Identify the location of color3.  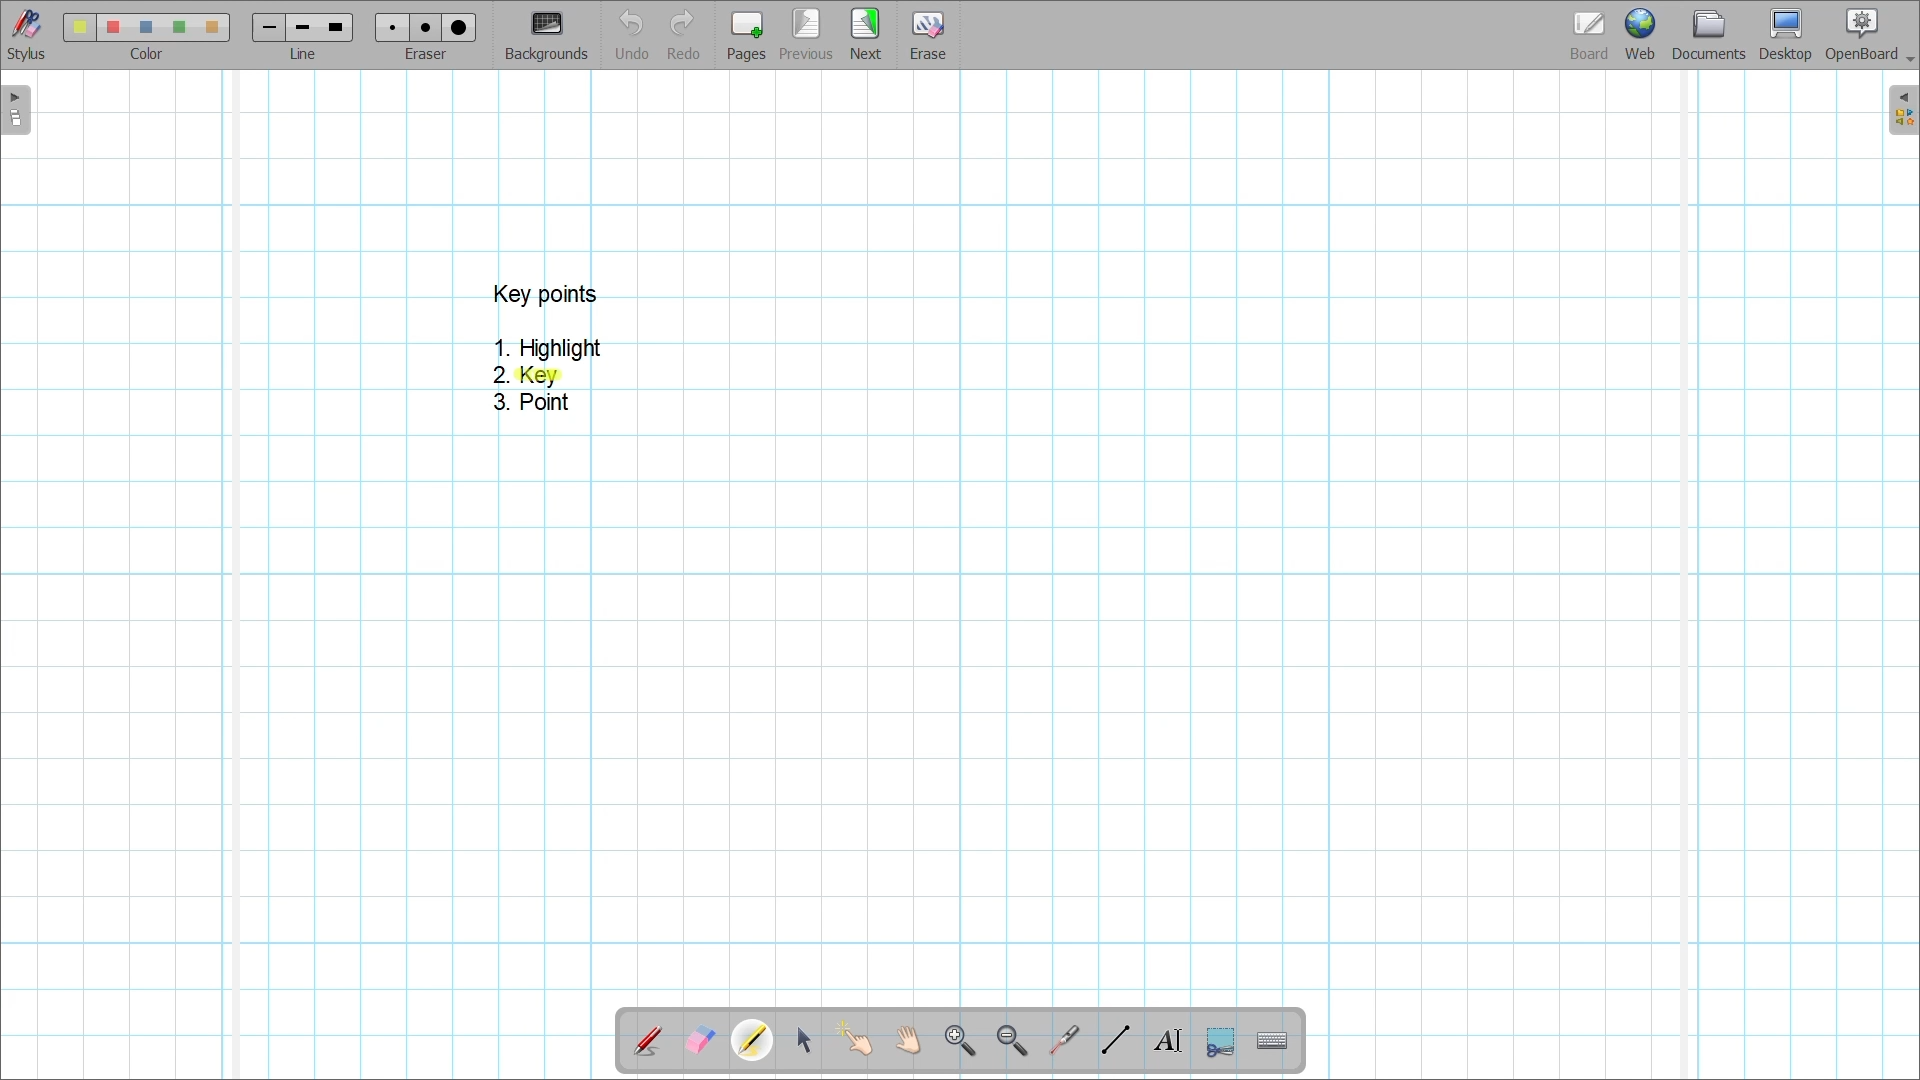
(147, 28).